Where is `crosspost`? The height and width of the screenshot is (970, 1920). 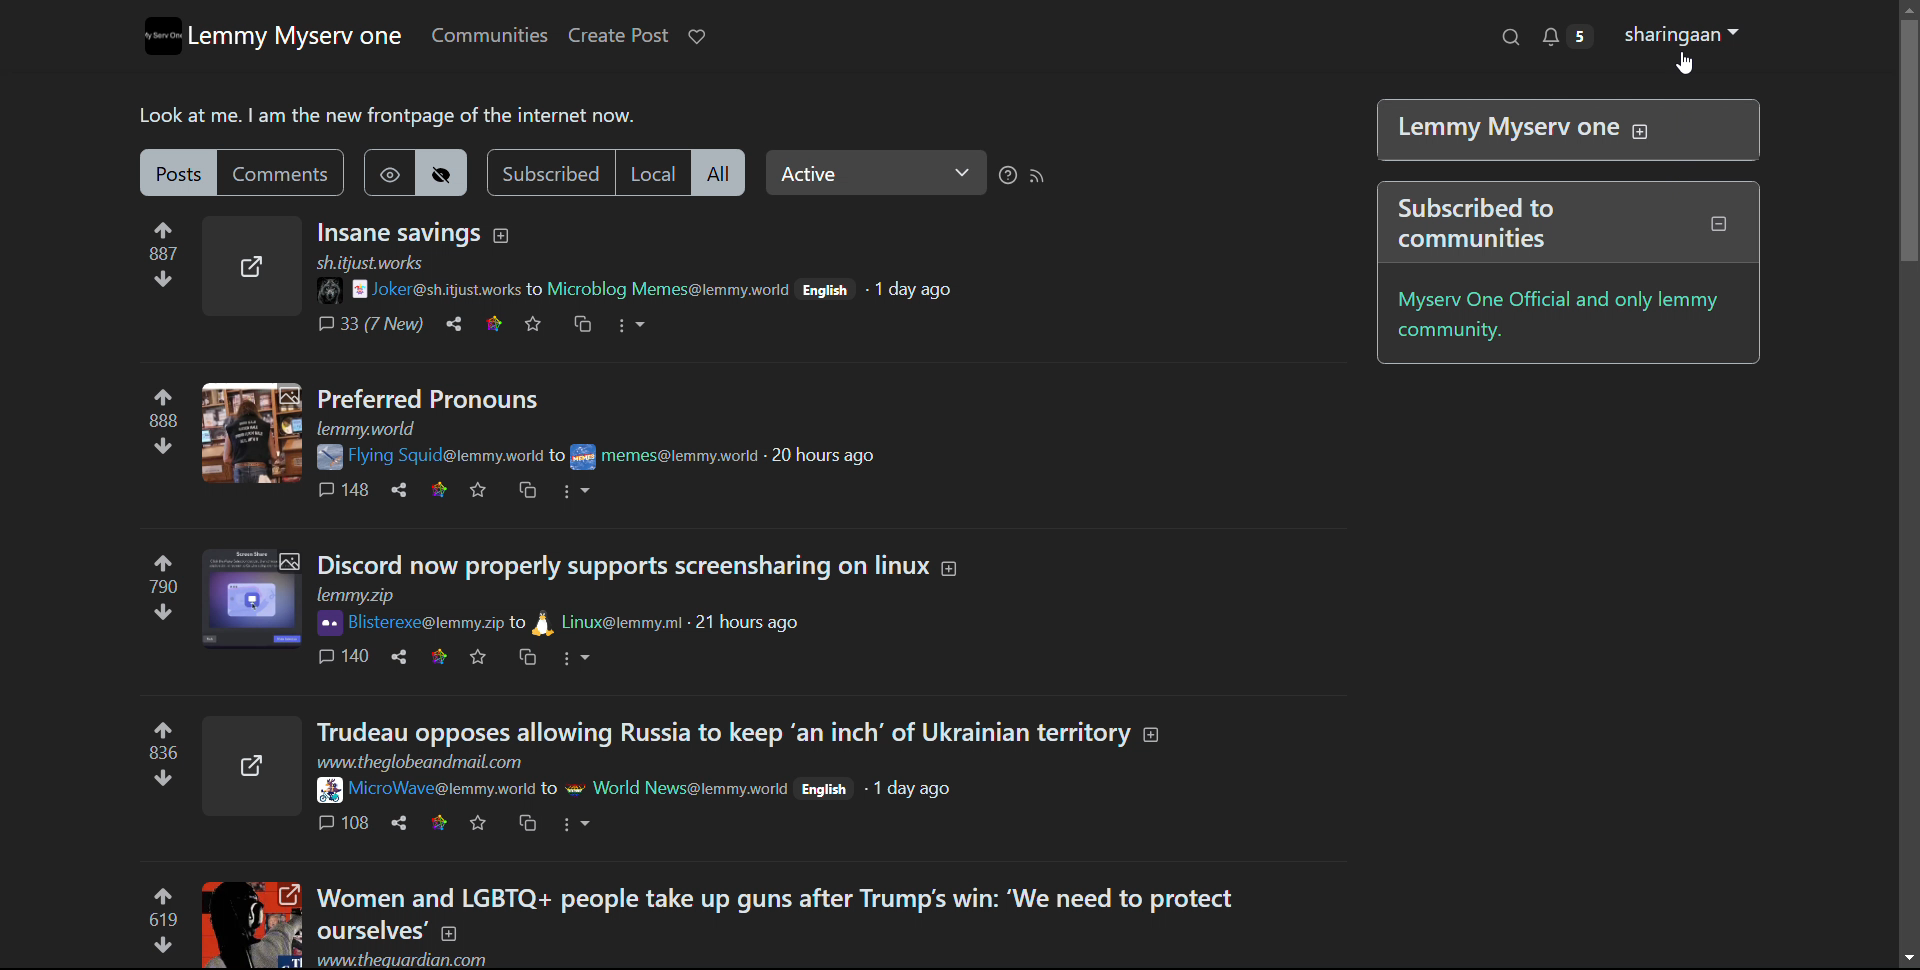 crosspost is located at coordinates (527, 657).